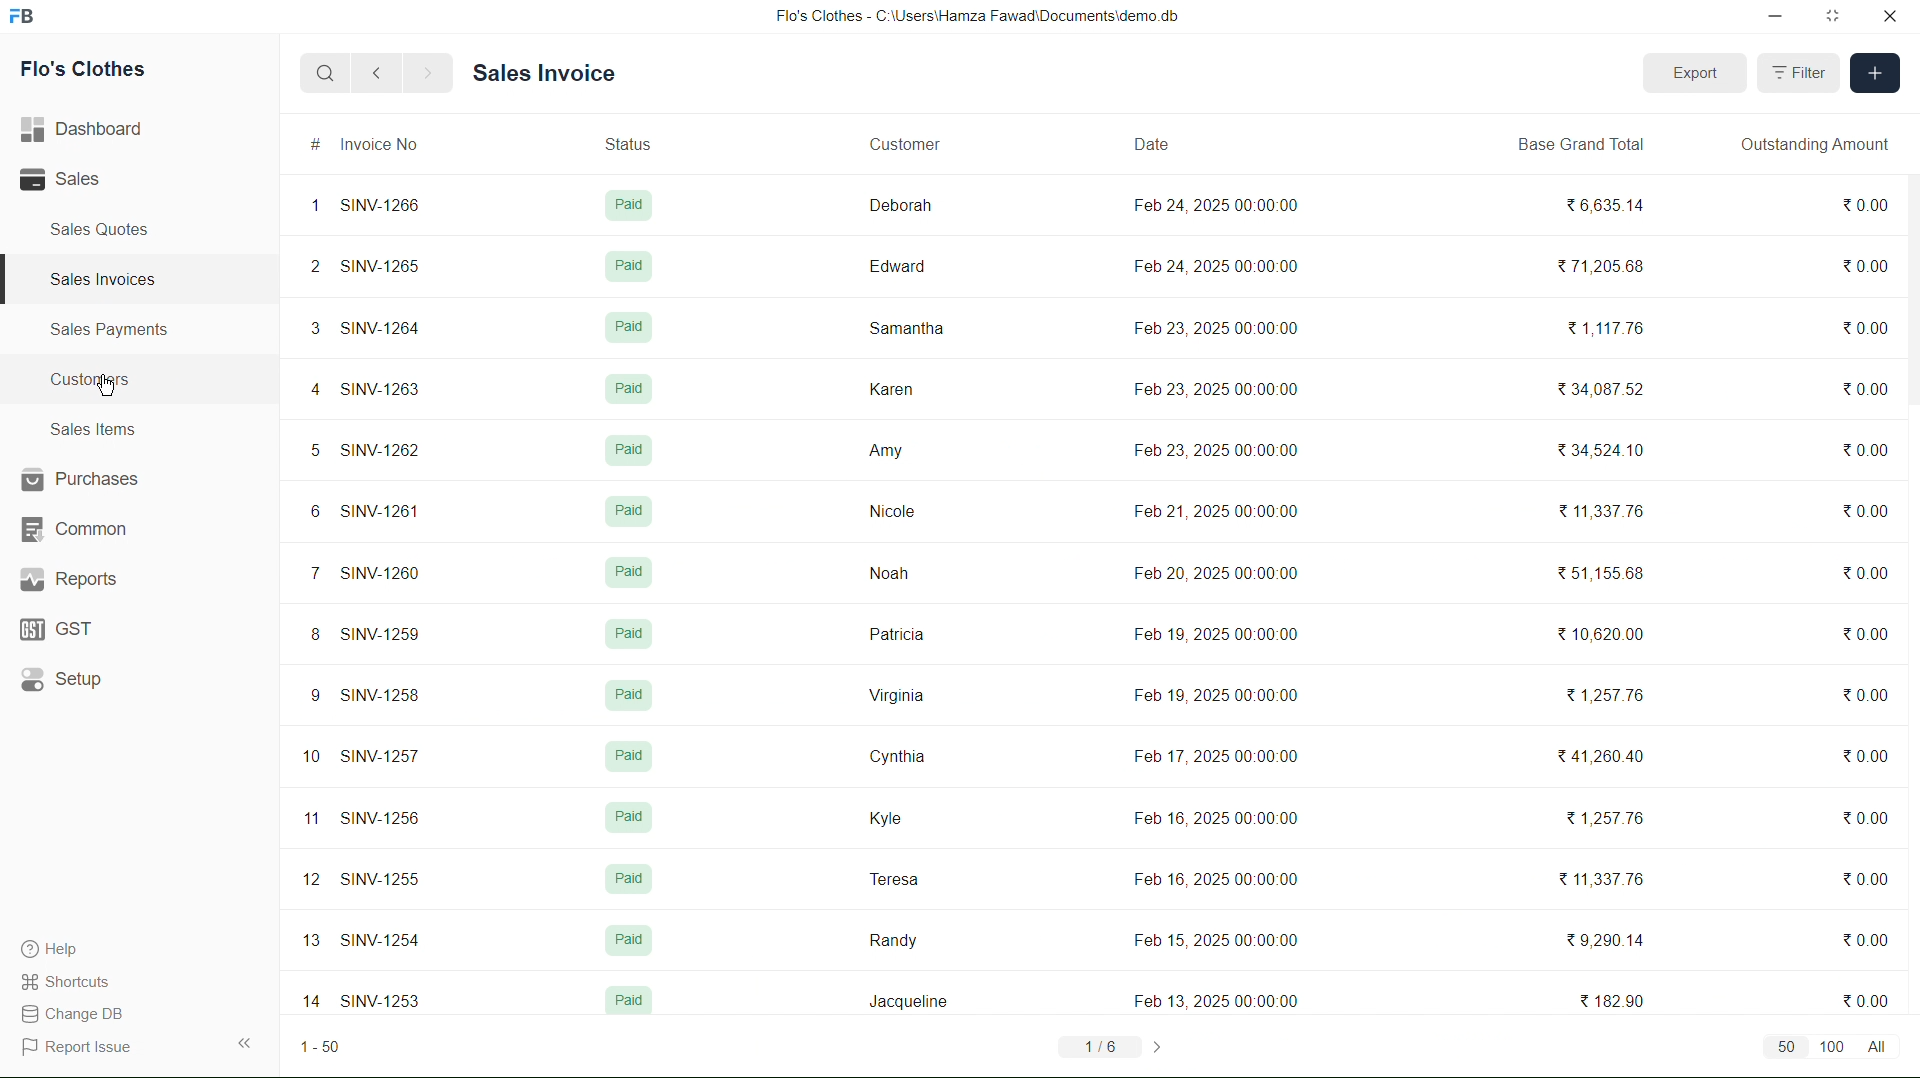 This screenshot has height=1078, width=1920. What do you see at coordinates (1213, 814) in the screenshot?
I see `Feb 16, 2025 00:00:00` at bounding box center [1213, 814].